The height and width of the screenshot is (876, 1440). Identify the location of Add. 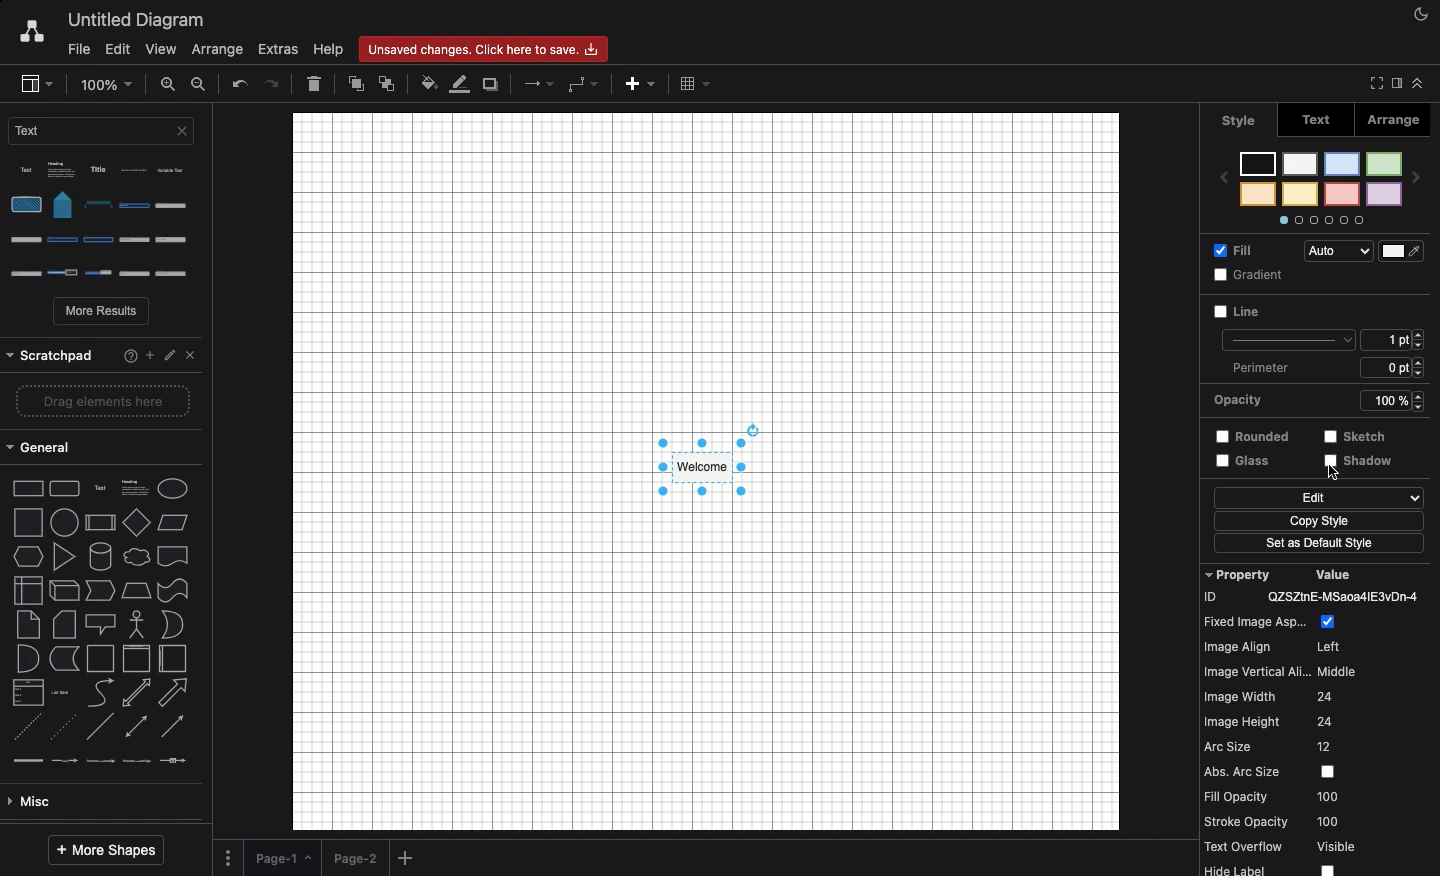
(638, 87).